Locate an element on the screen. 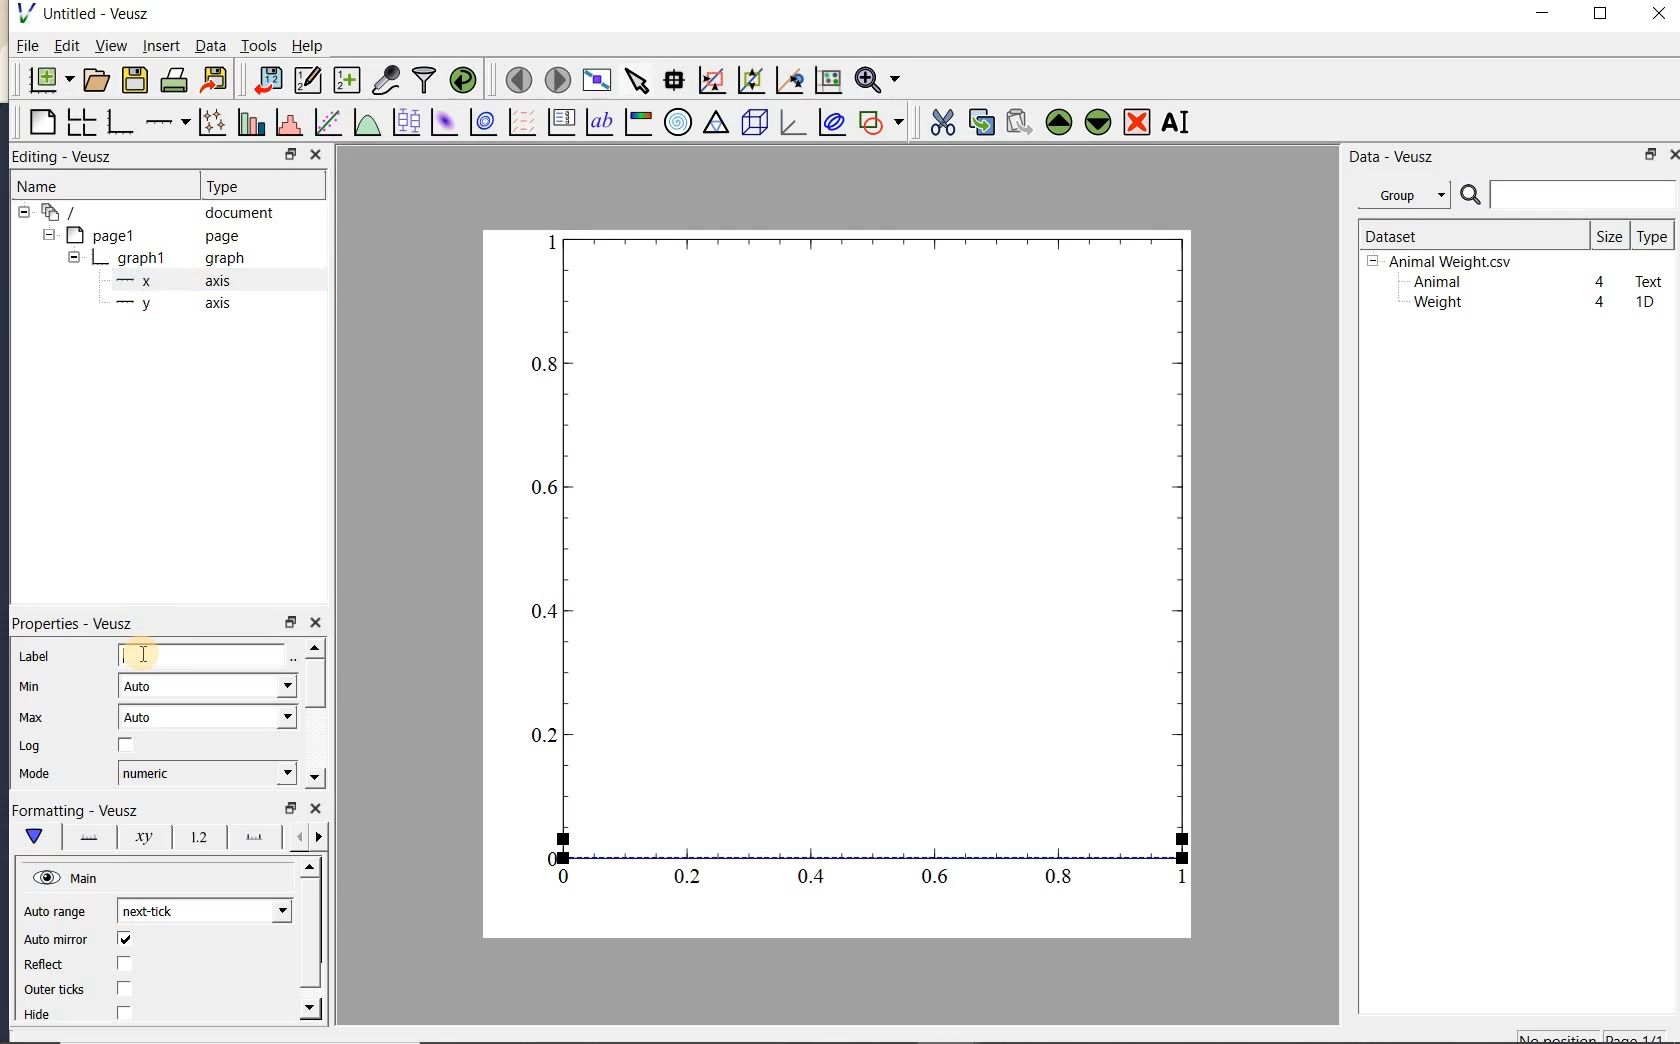 This screenshot has width=1680, height=1044. plot a function is located at coordinates (366, 125).